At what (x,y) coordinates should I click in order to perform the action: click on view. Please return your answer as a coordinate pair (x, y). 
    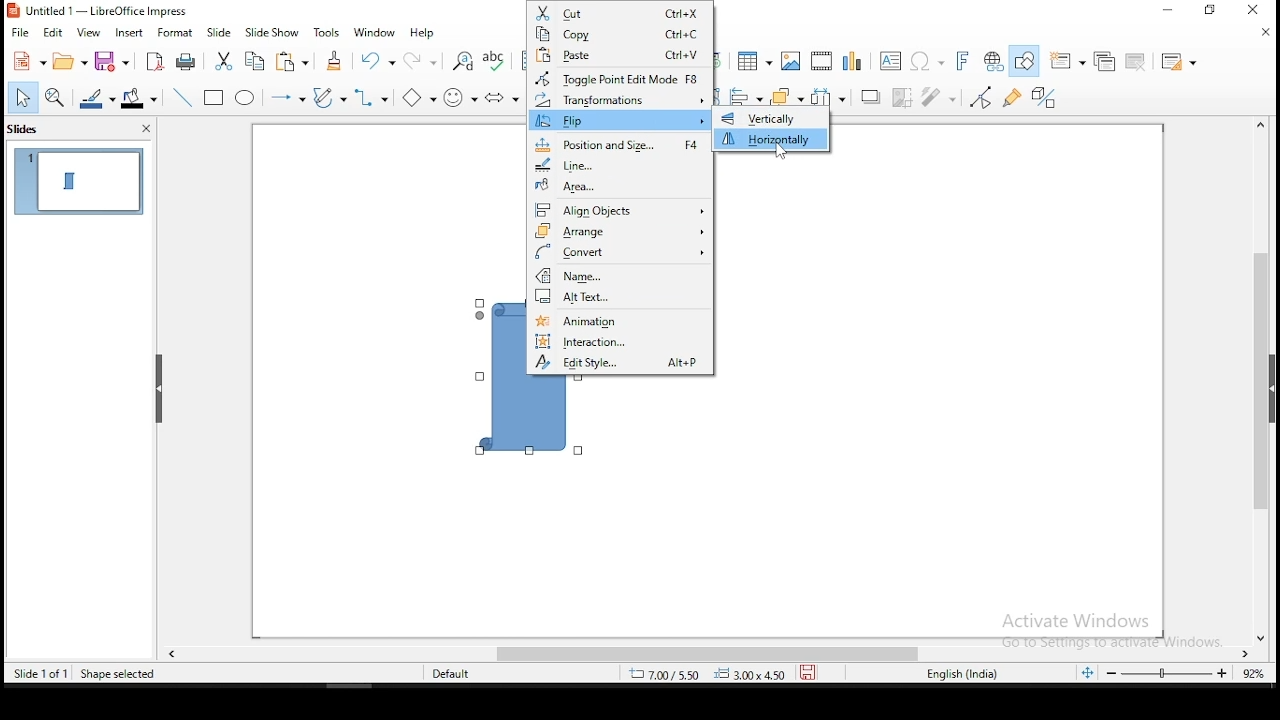
    Looking at the image, I should click on (91, 32).